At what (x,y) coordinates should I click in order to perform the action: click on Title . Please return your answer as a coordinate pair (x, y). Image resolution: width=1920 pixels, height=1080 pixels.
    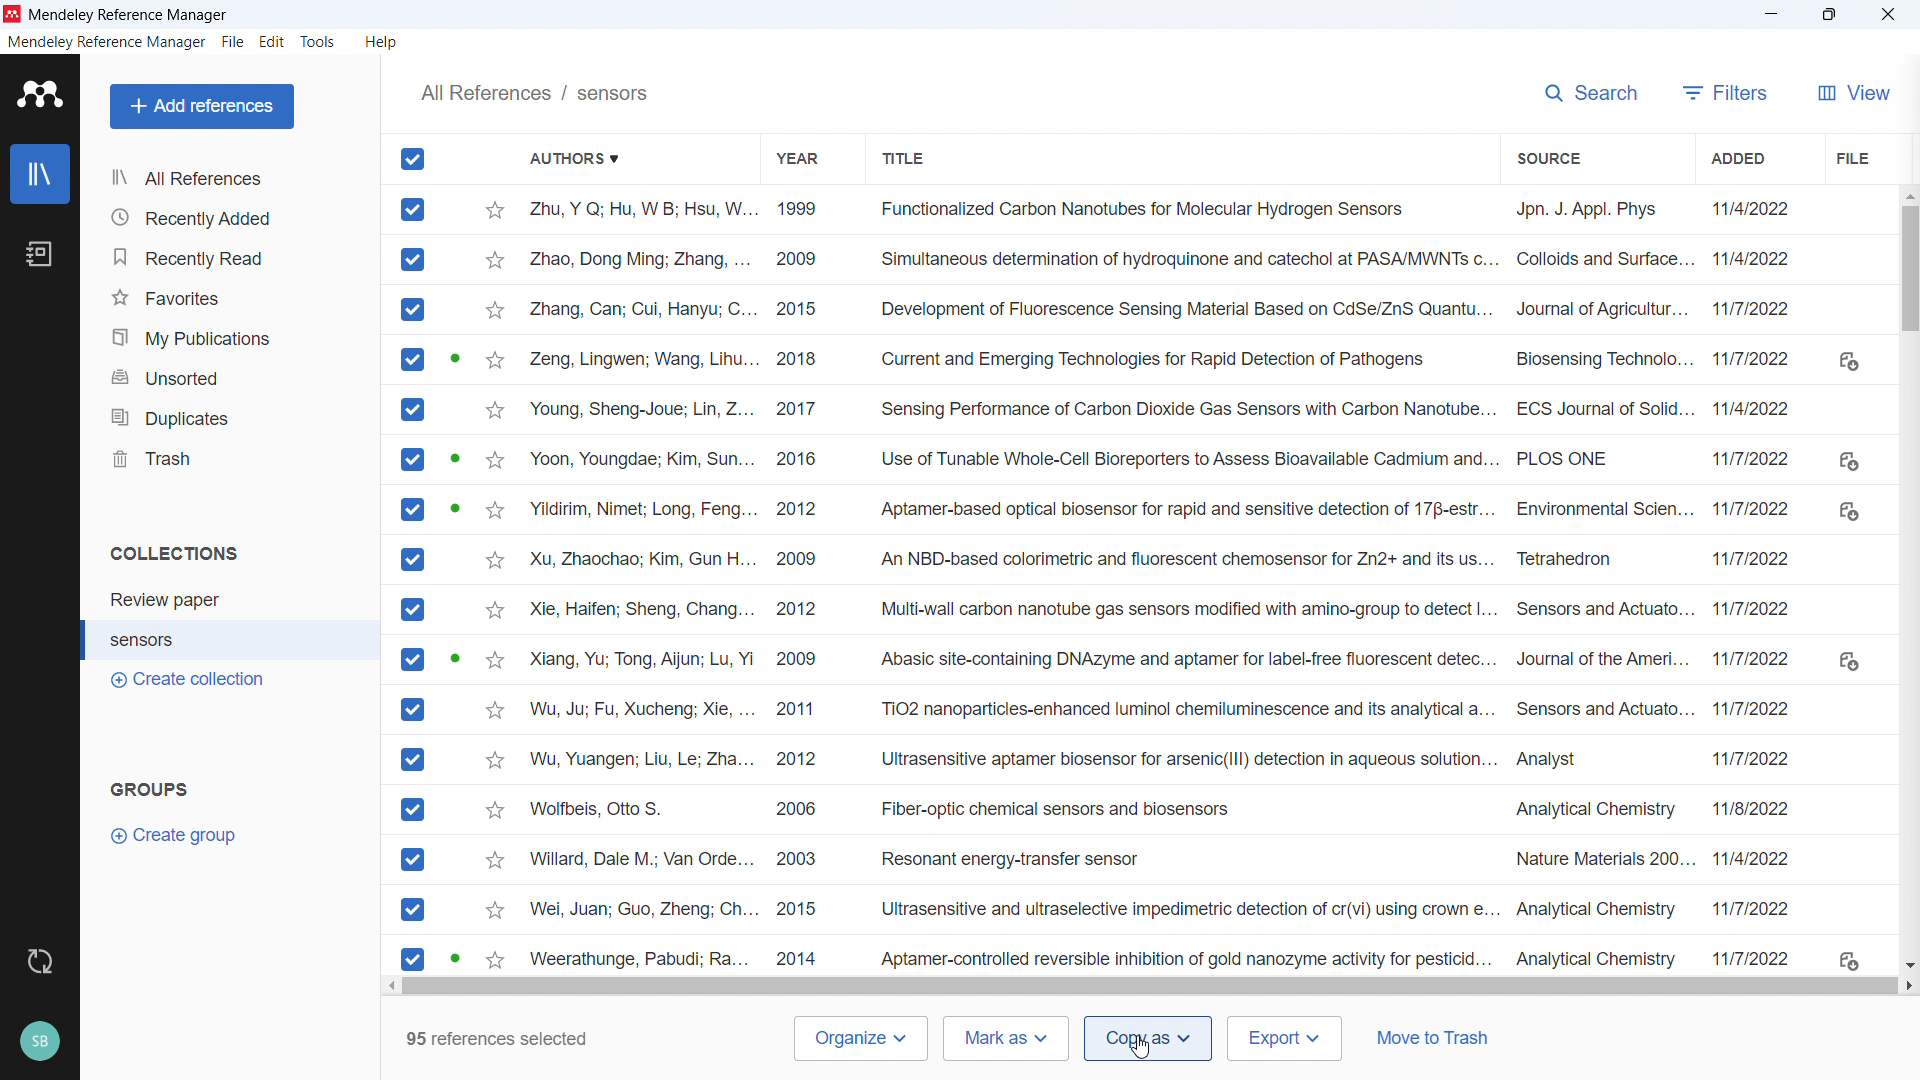
    Looking at the image, I should click on (130, 15).